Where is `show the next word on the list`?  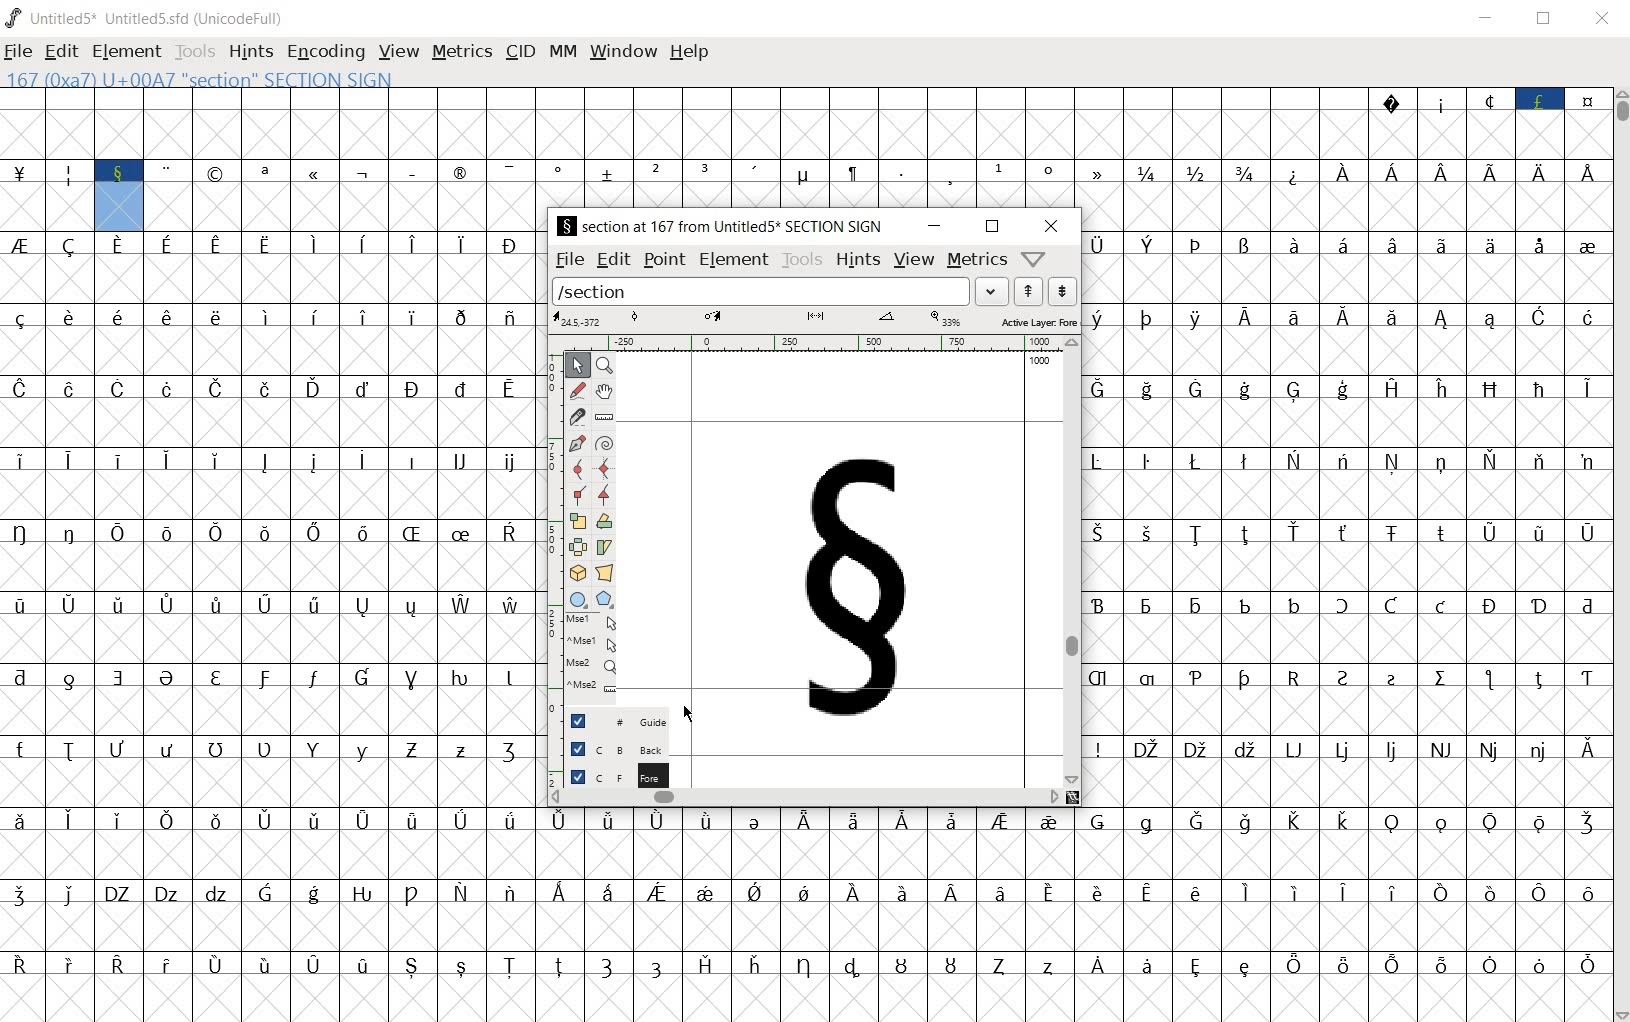 show the next word on the list is located at coordinates (1029, 291).